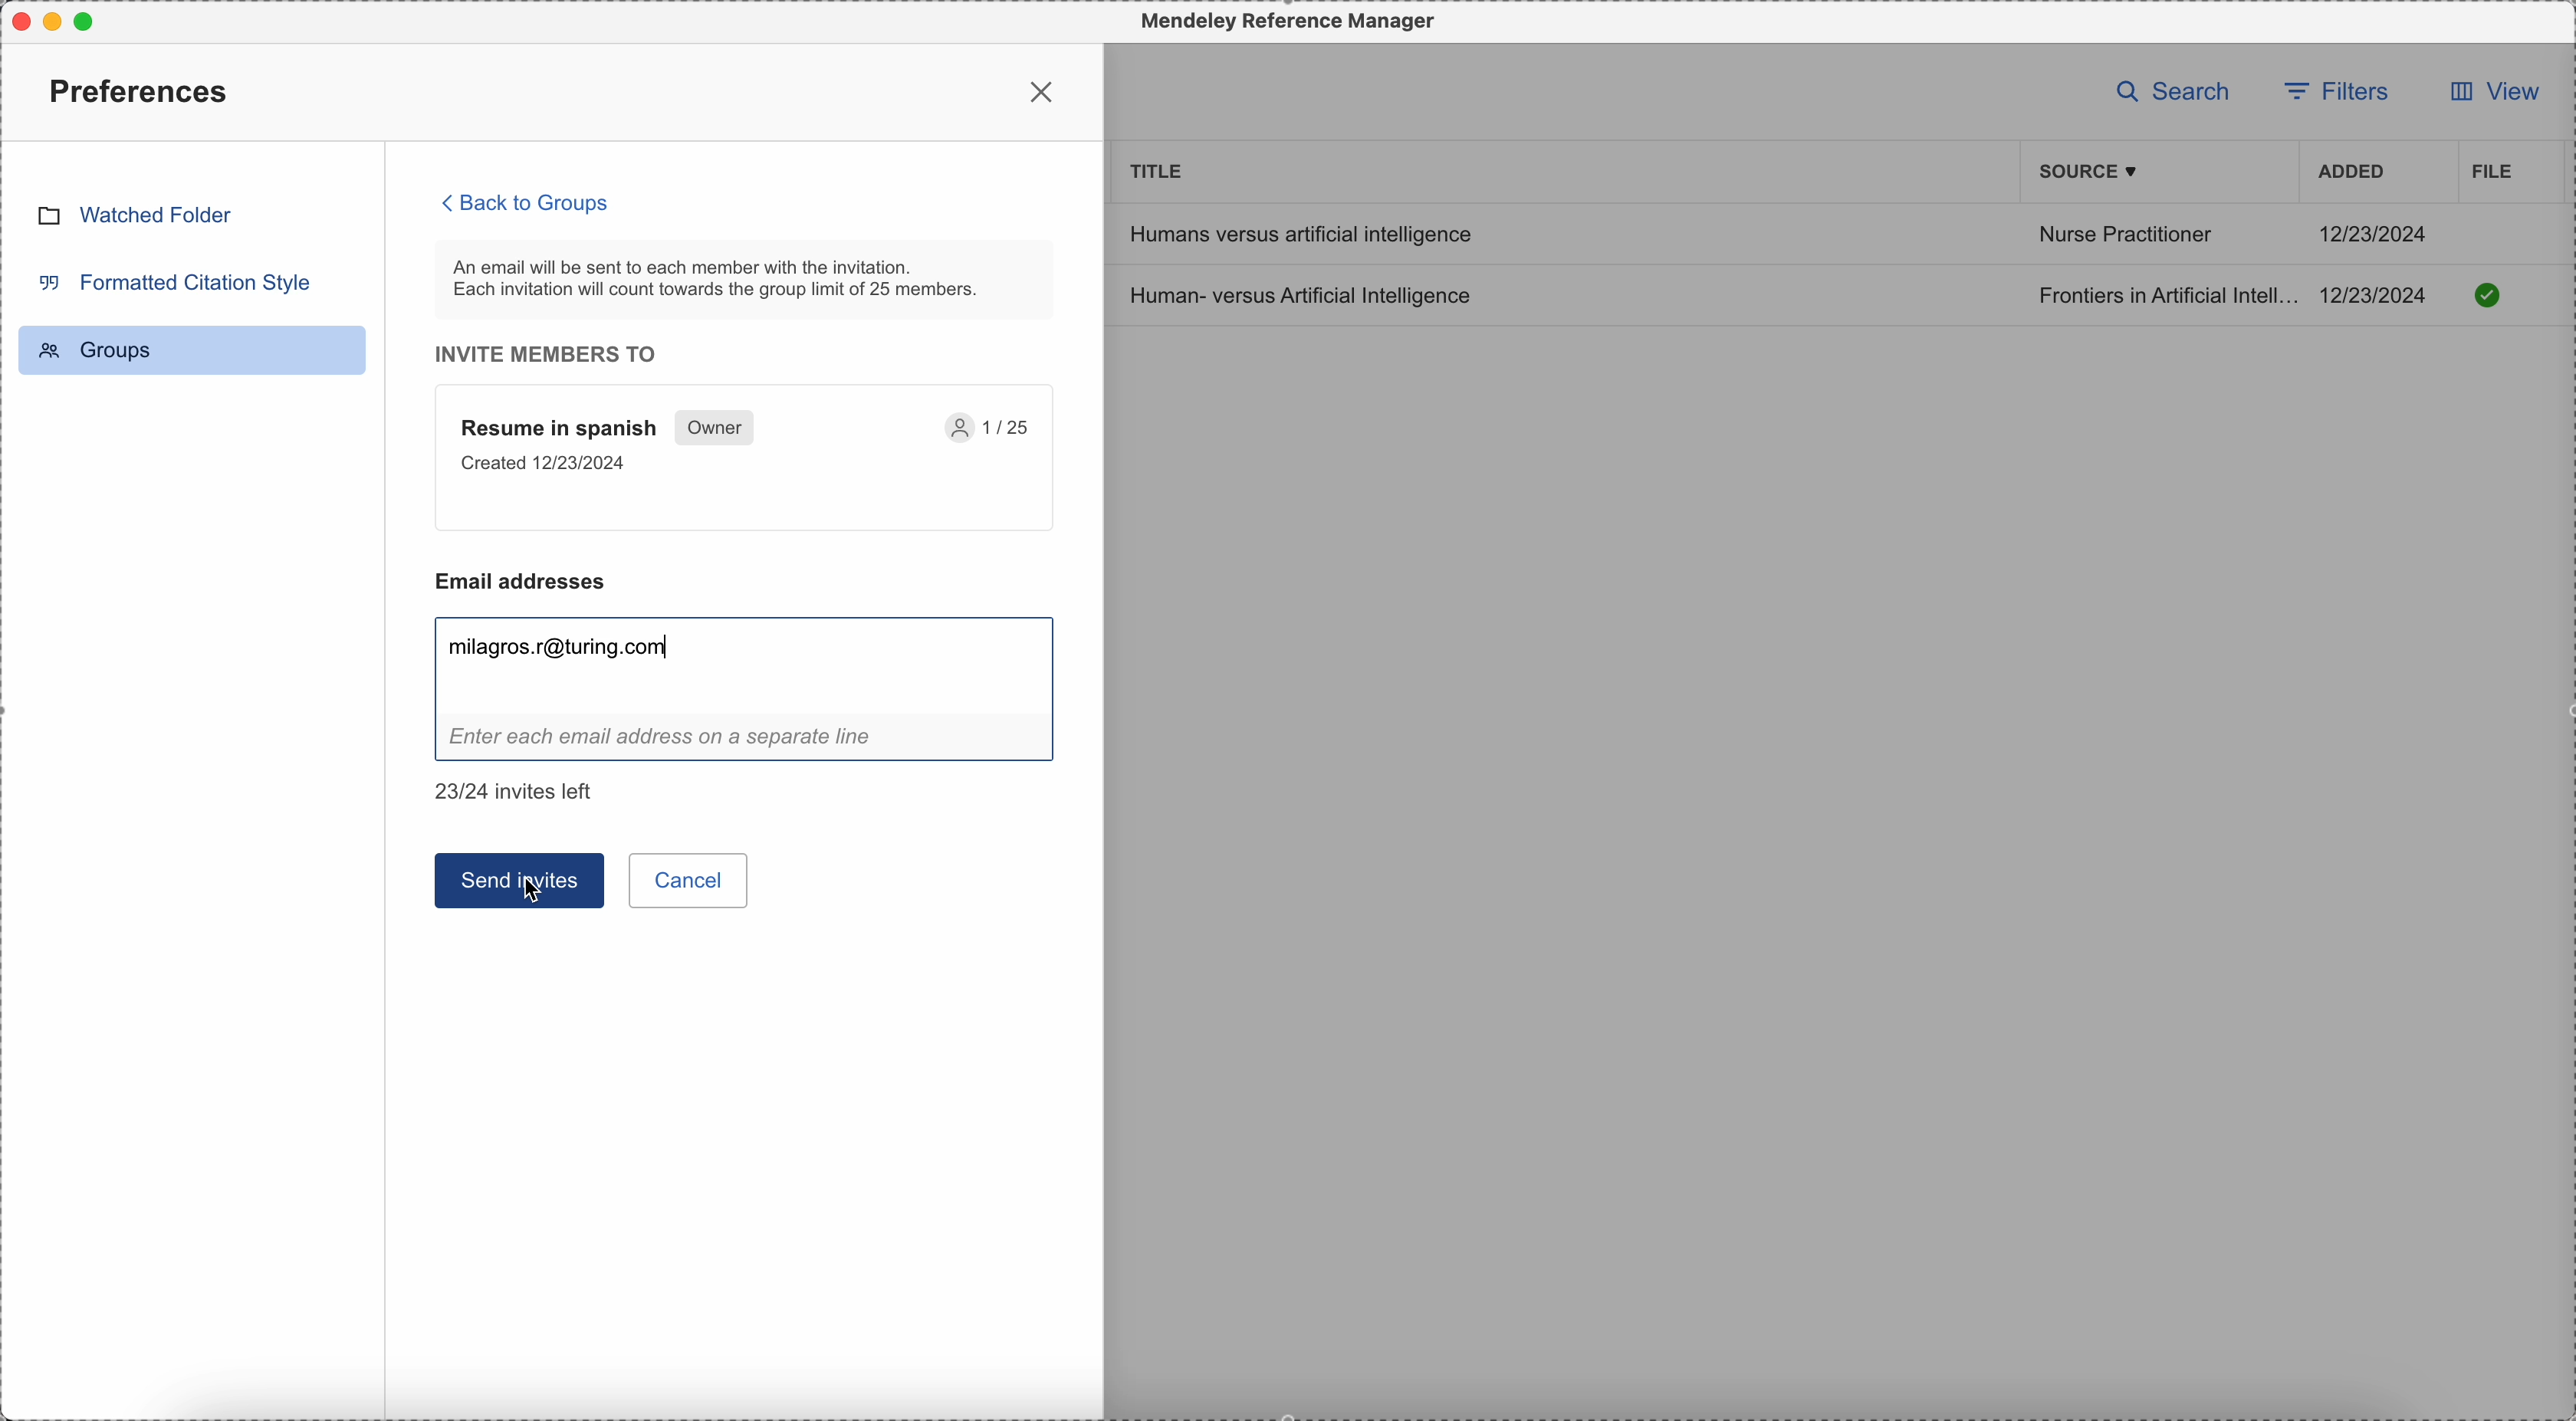 This screenshot has width=2576, height=1421. I want to click on 24/24 invites left, so click(519, 791).